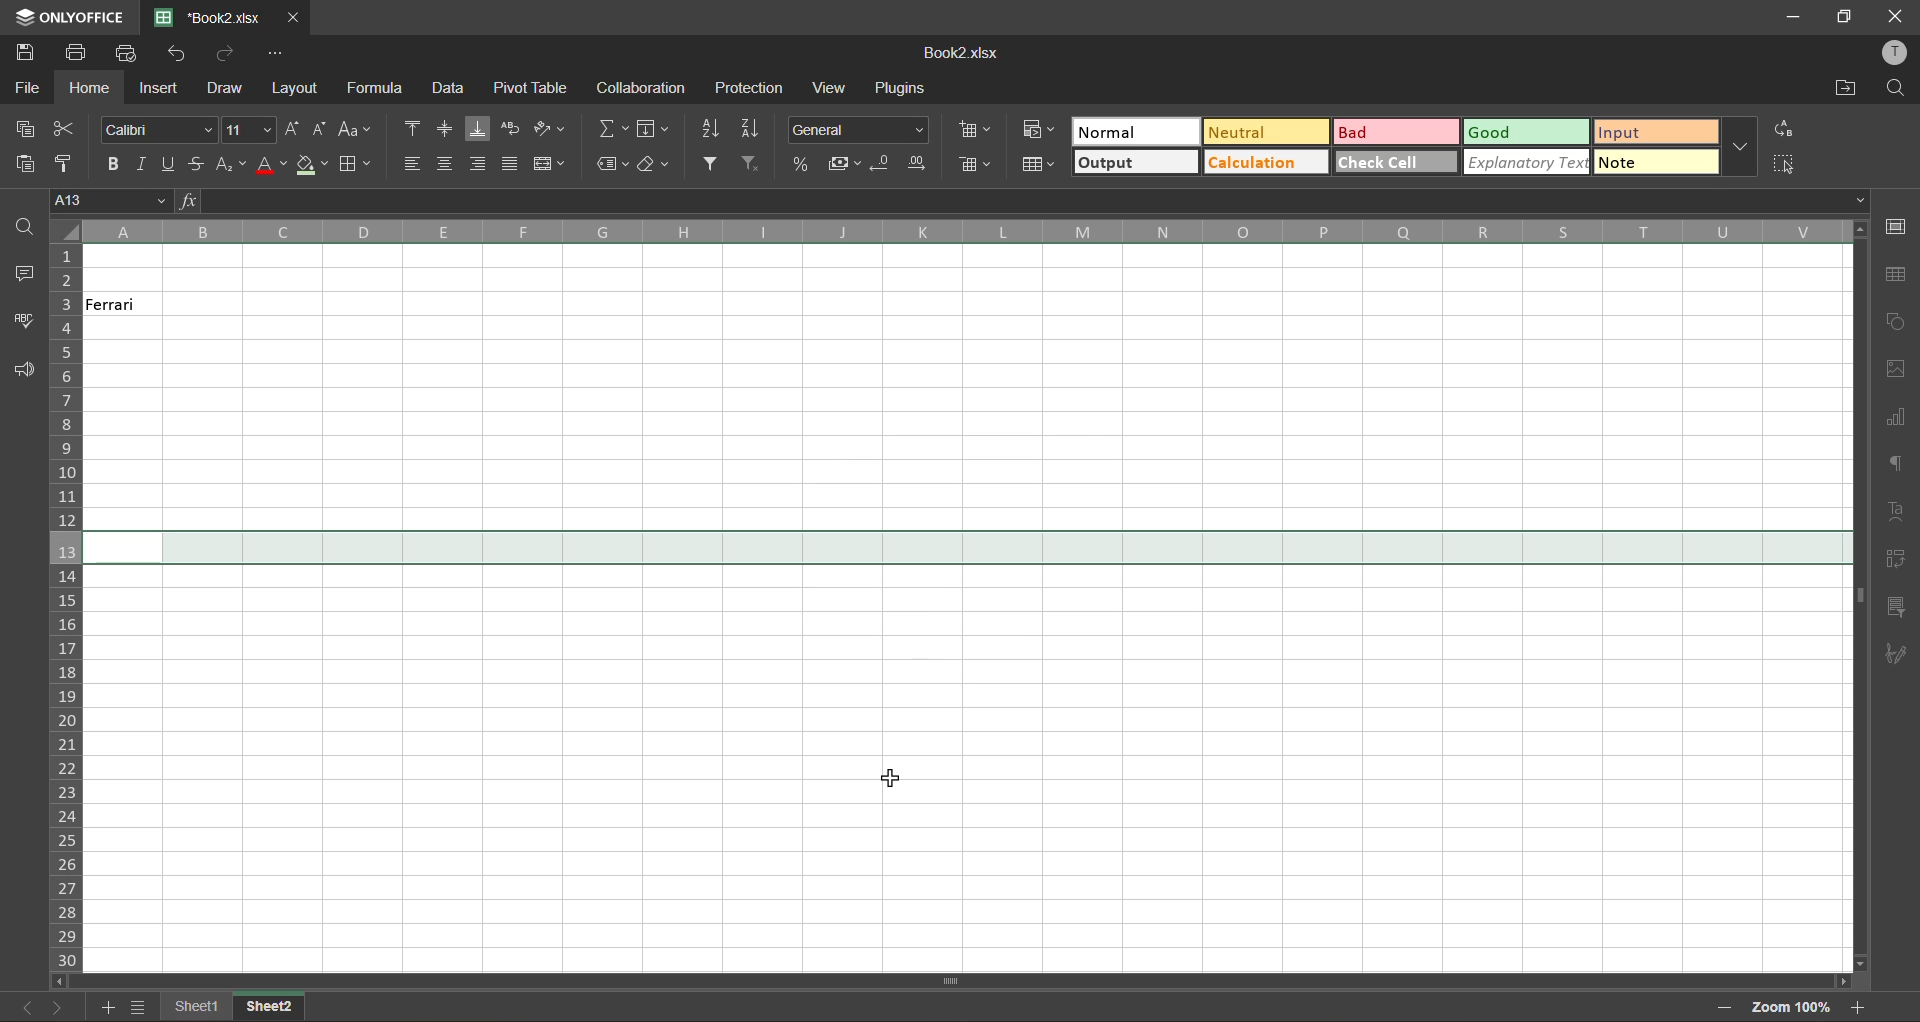  I want to click on change case, so click(357, 131).